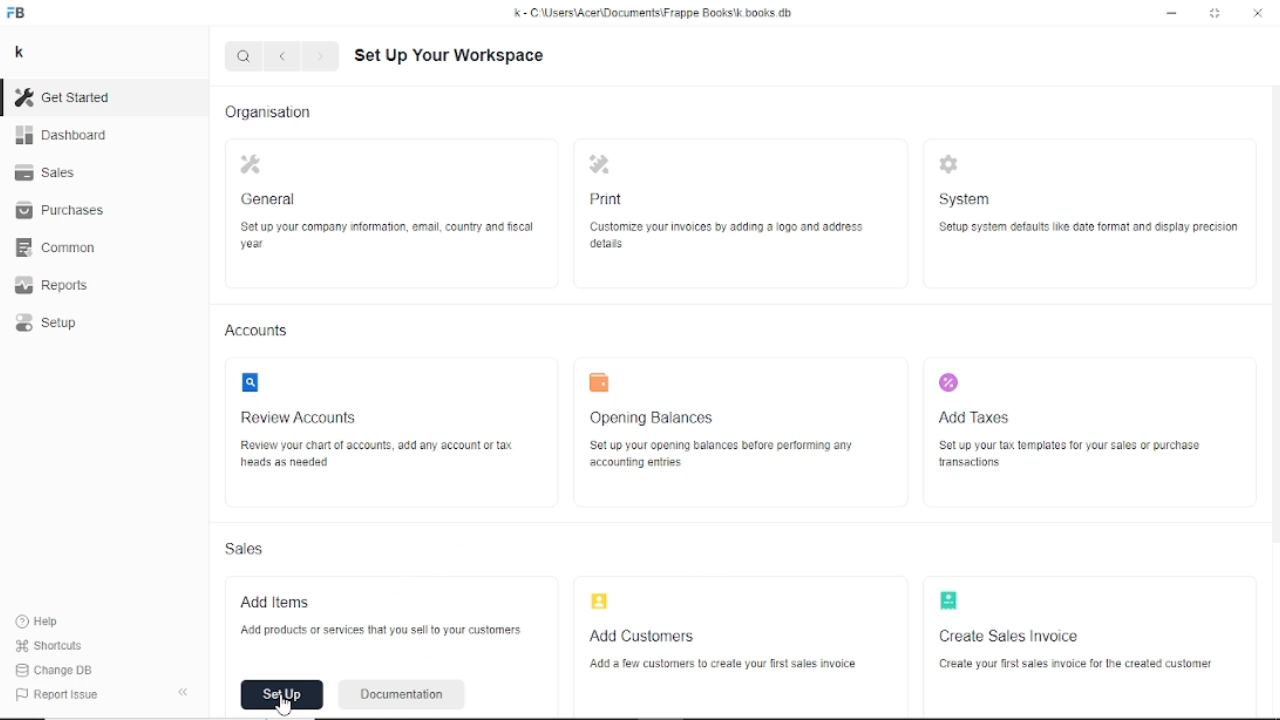  I want to click on Documentation, so click(401, 696).